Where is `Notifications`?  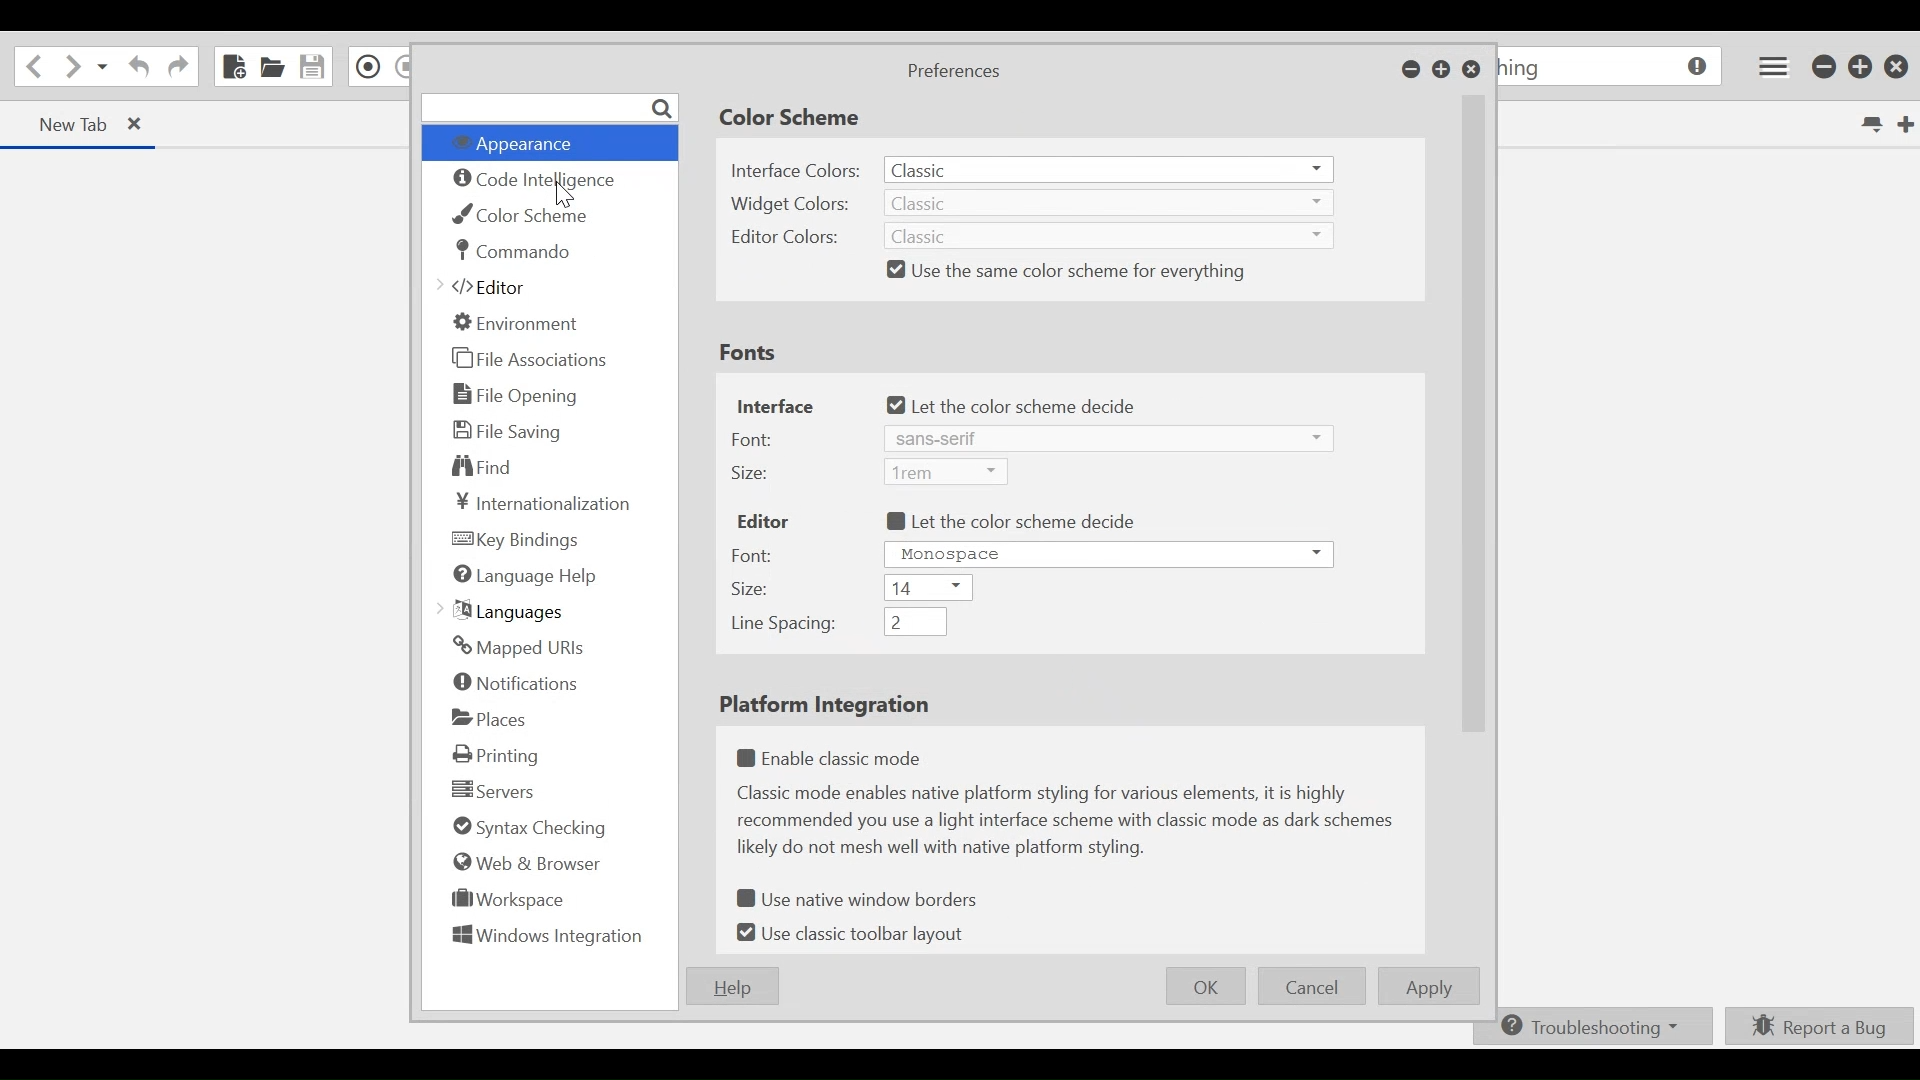
Notifications is located at coordinates (518, 685).